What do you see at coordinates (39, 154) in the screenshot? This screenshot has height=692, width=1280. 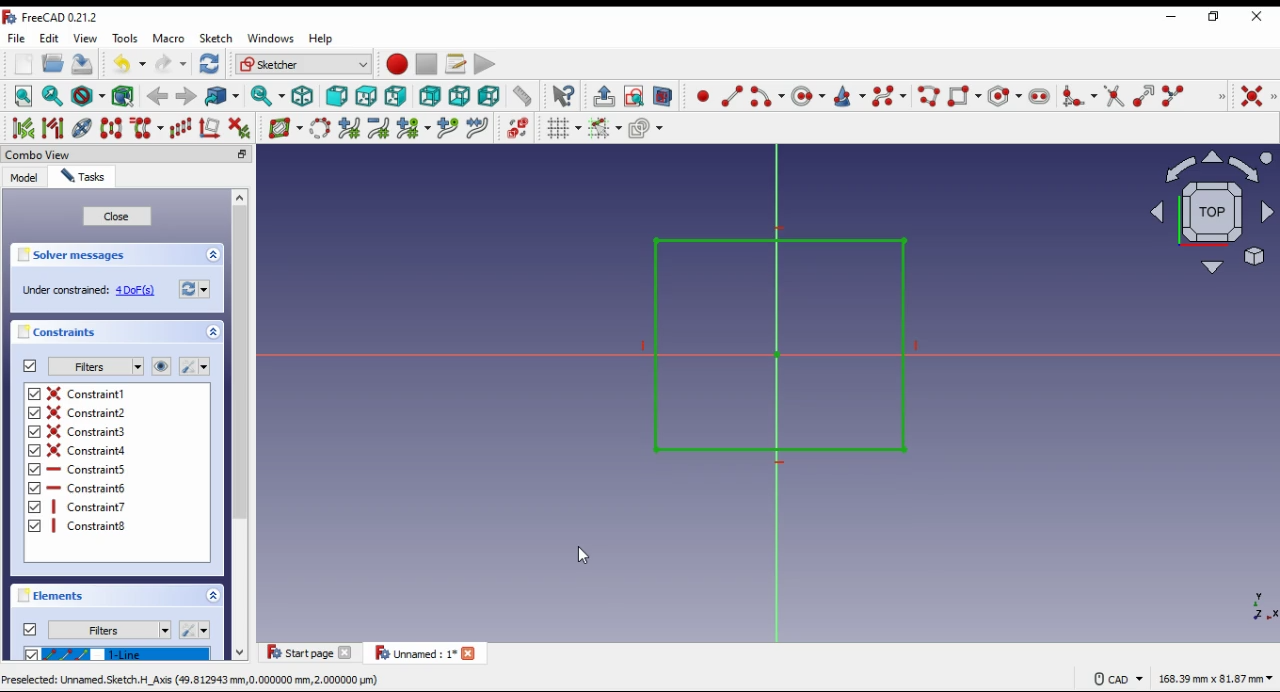 I see `combo view` at bounding box center [39, 154].